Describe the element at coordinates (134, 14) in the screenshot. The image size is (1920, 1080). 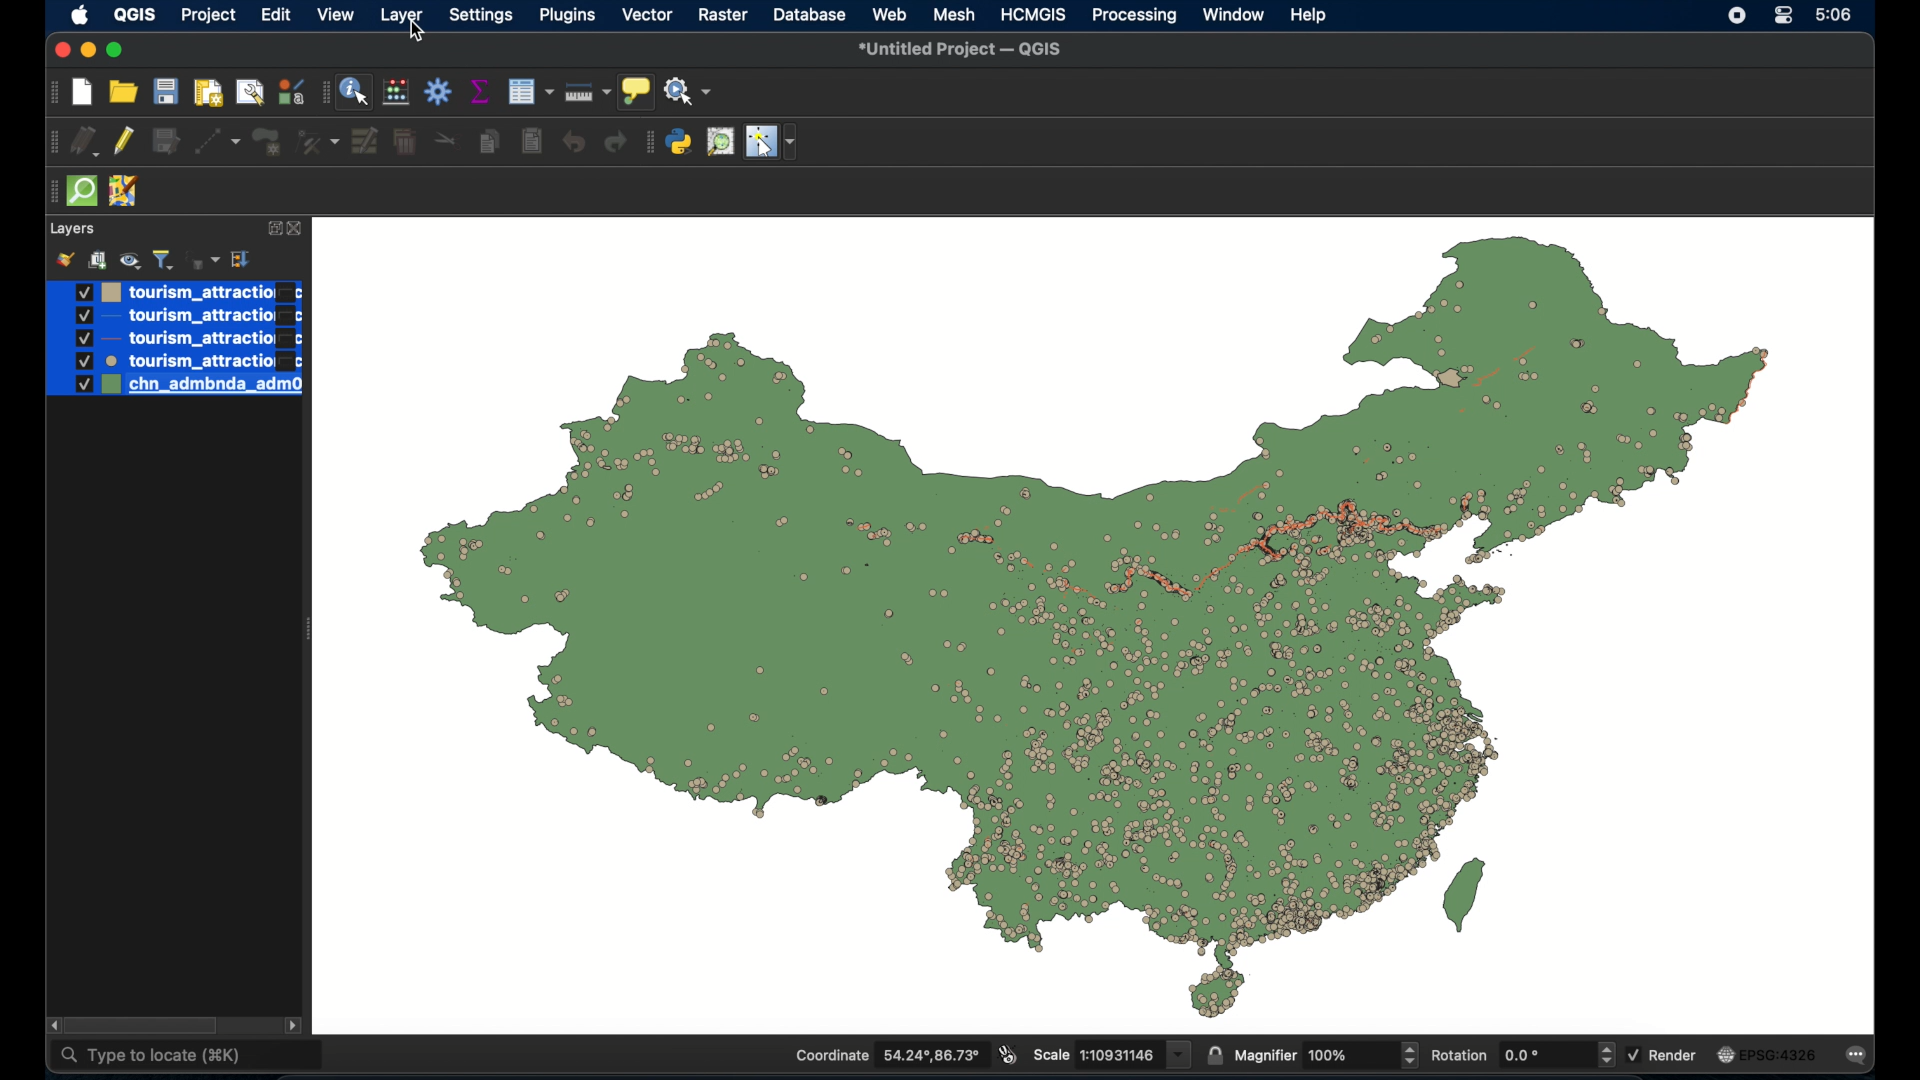
I see `QGIS` at that location.